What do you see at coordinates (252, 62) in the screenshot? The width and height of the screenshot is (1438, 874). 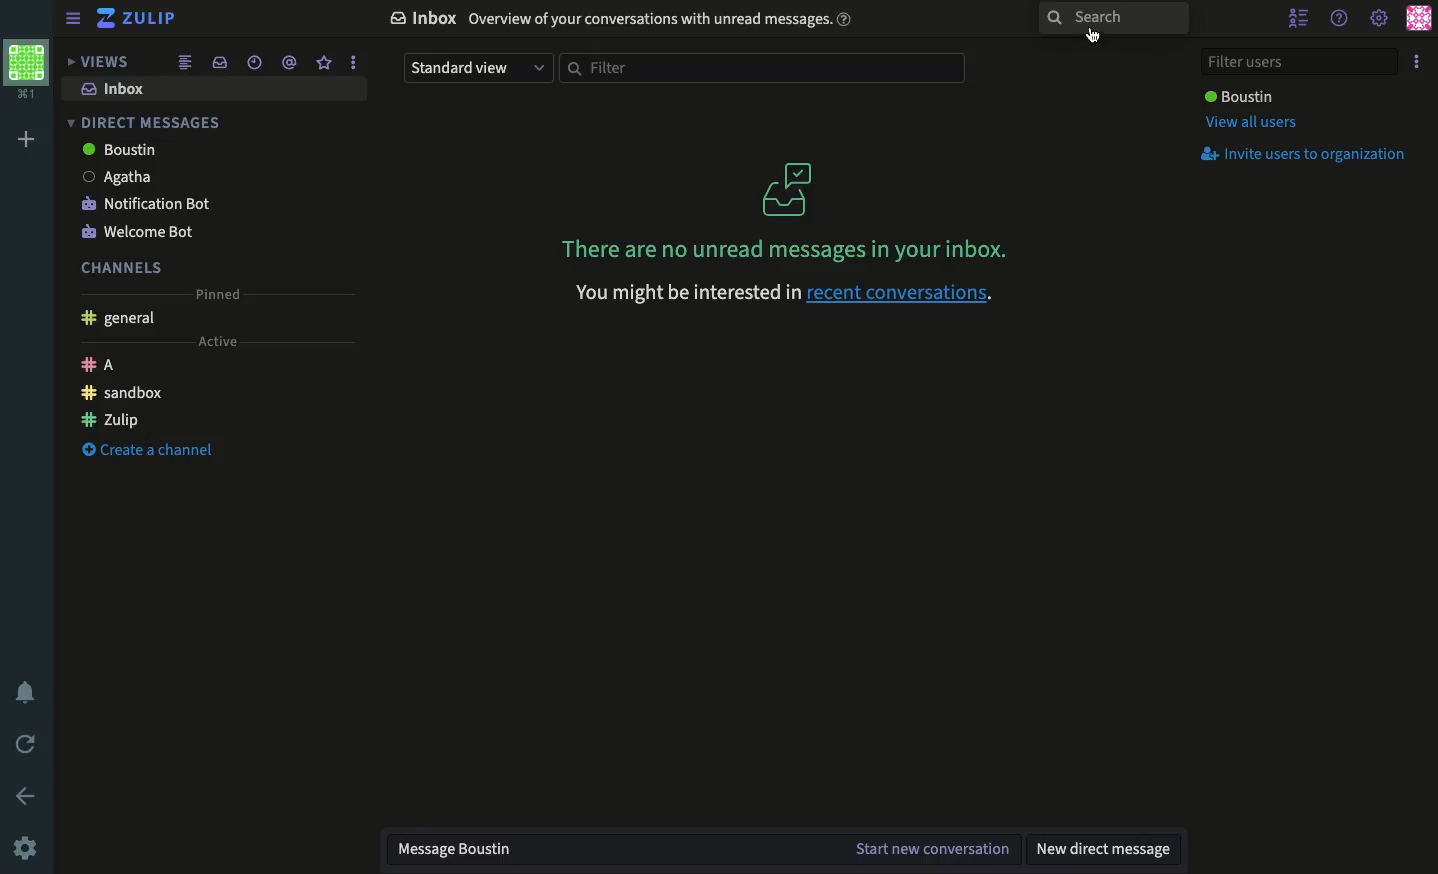 I see `Time` at bounding box center [252, 62].